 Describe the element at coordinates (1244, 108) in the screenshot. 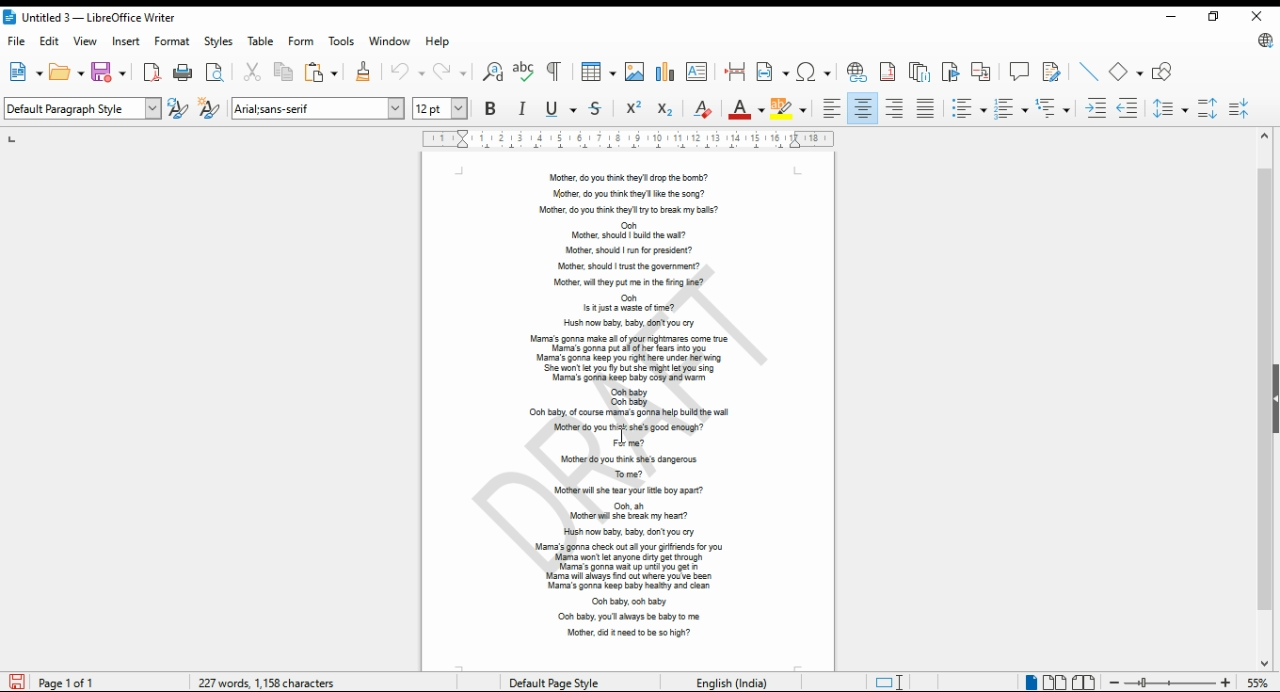

I see `decrease paragraph spacing` at that location.